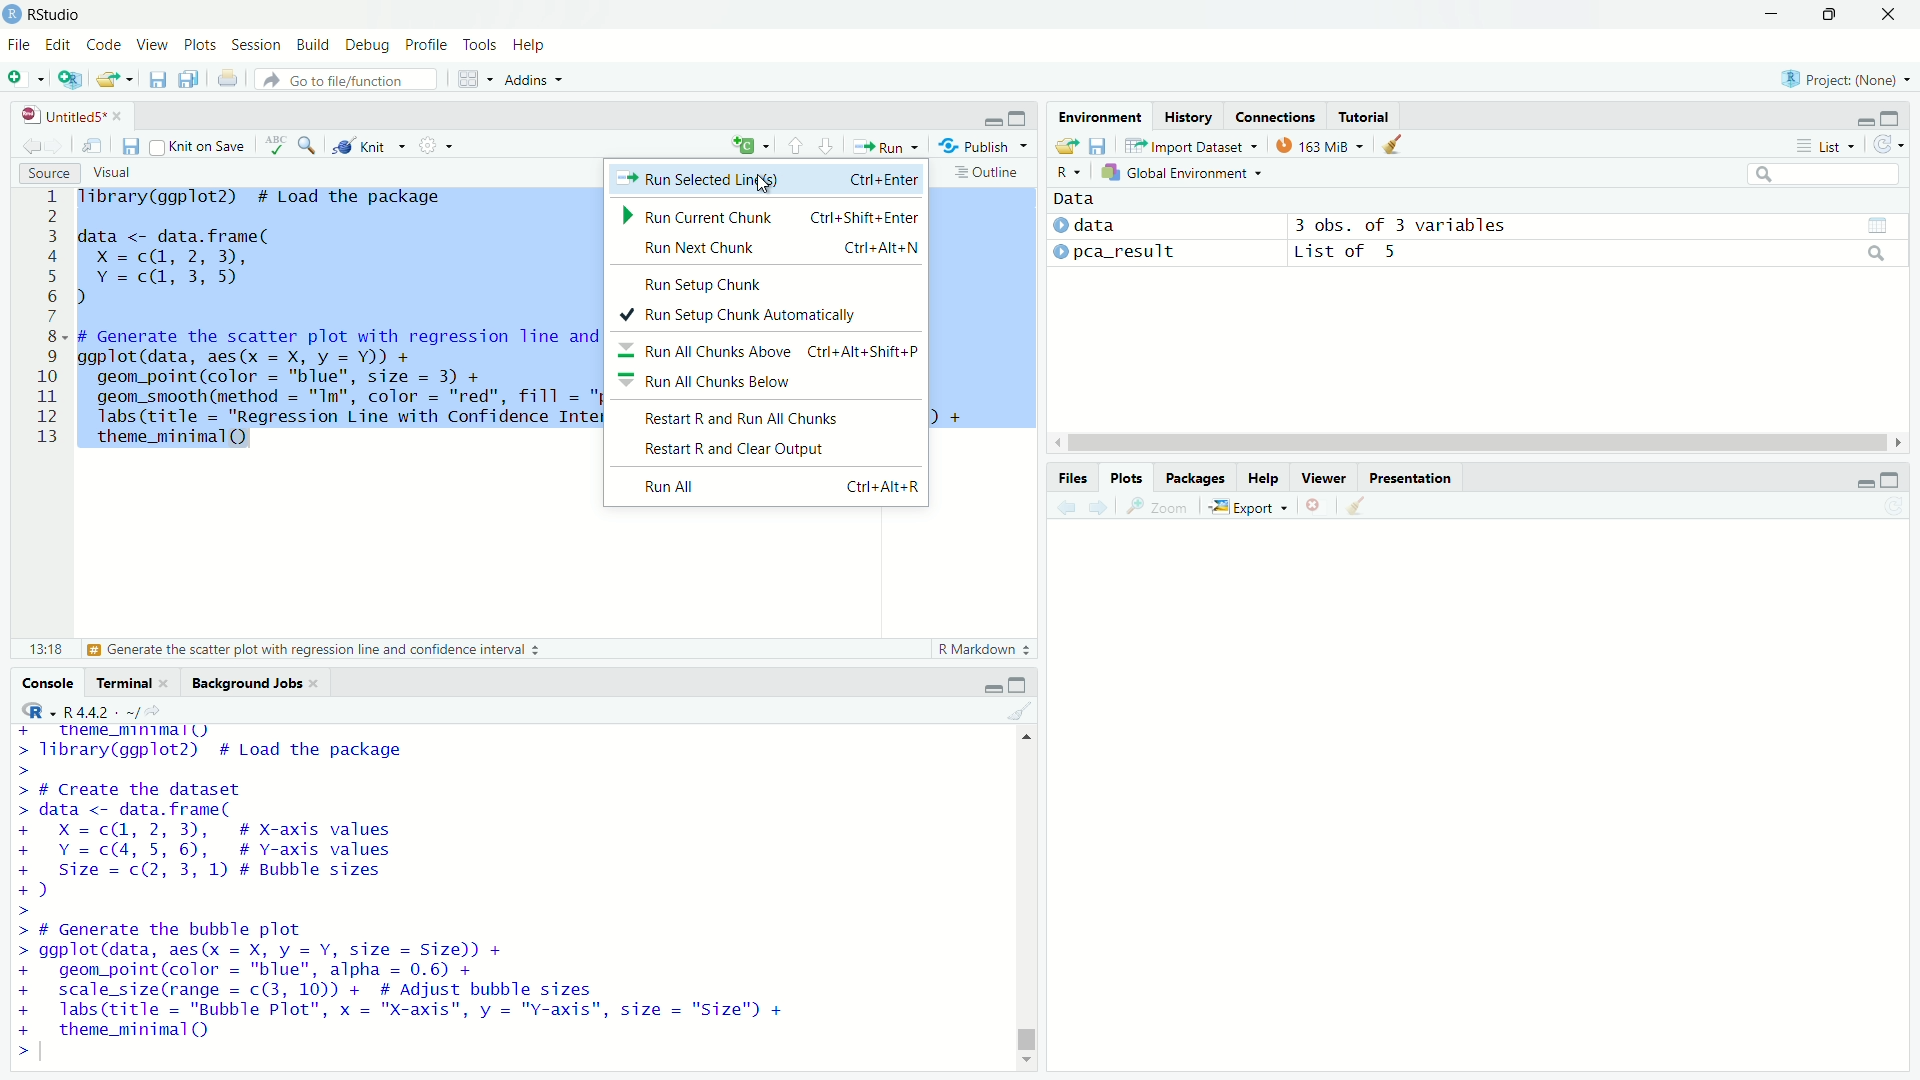 The image size is (1920, 1080). What do you see at coordinates (102, 79) in the screenshot?
I see `Open an existing file` at bounding box center [102, 79].